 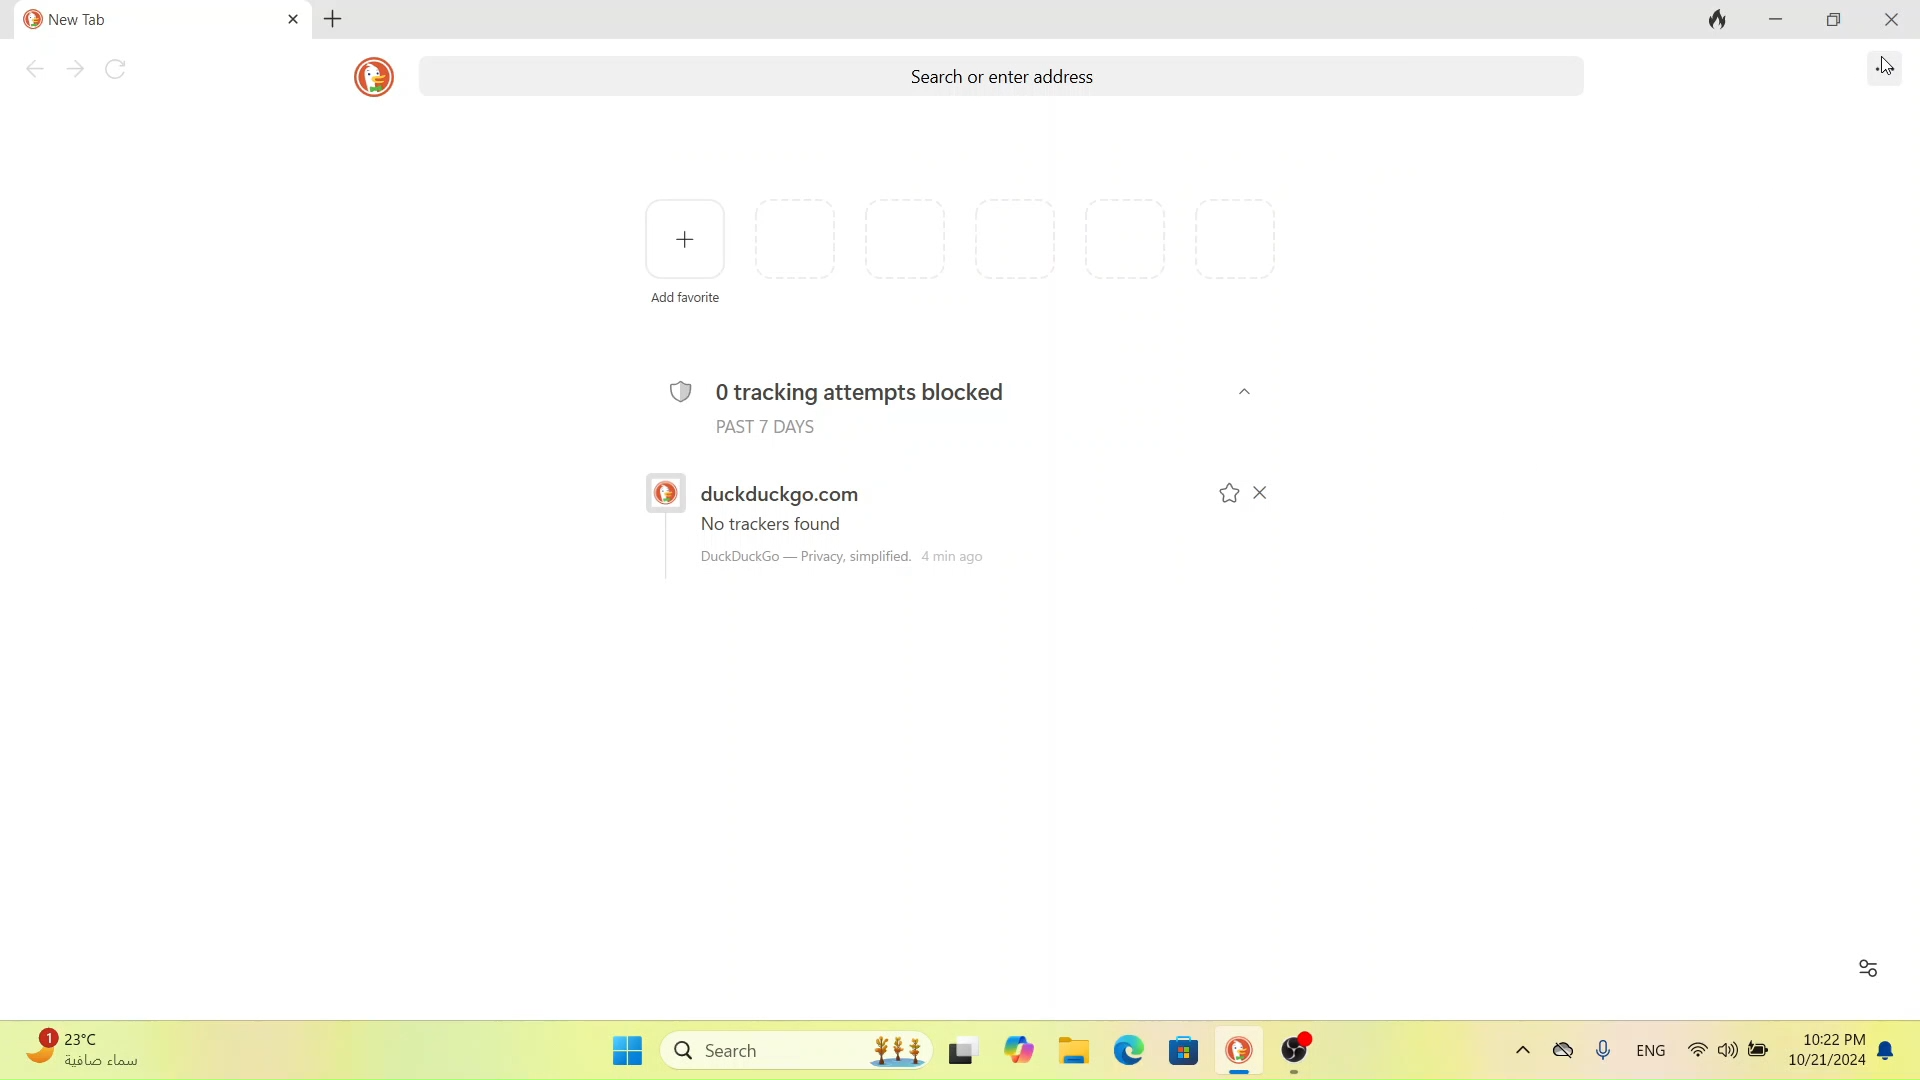 What do you see at coordinates (117, 69) in the screenshot?
I see `refresh` at bounding box center [117, 69].